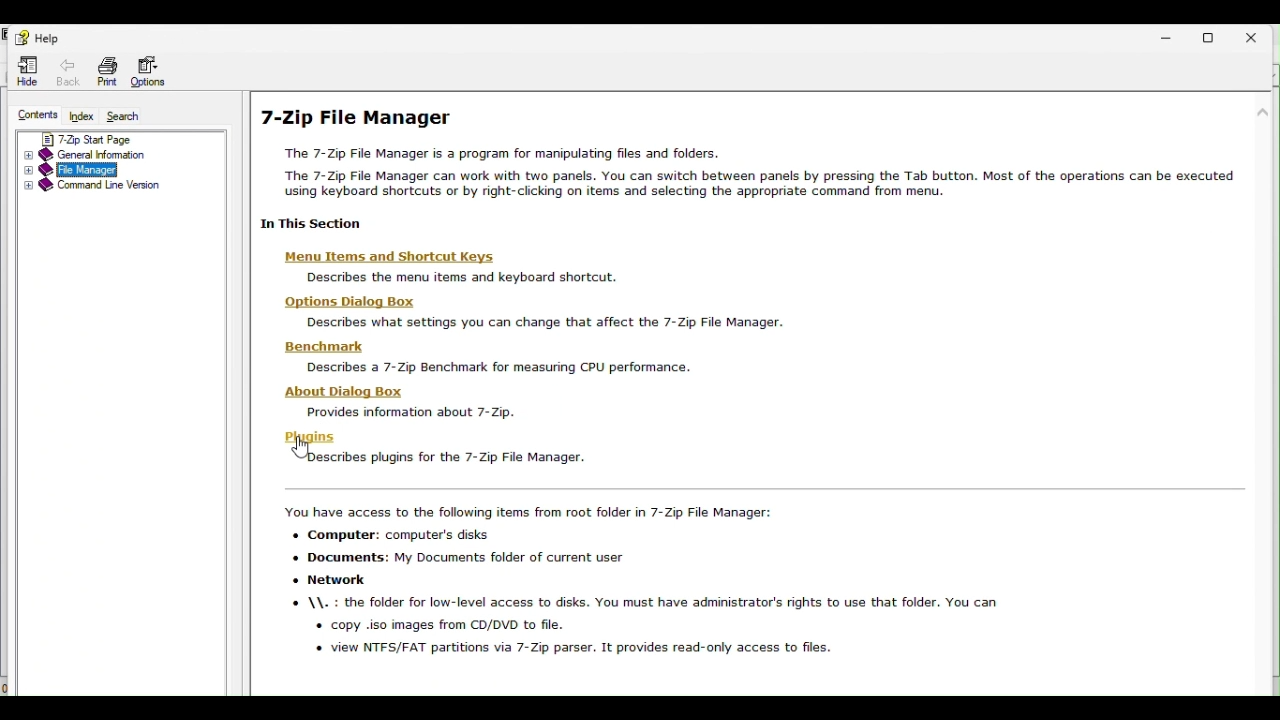  Describe the element at coordinates (348, 303) in the screenshot. I see `Hons Dii` at that location.